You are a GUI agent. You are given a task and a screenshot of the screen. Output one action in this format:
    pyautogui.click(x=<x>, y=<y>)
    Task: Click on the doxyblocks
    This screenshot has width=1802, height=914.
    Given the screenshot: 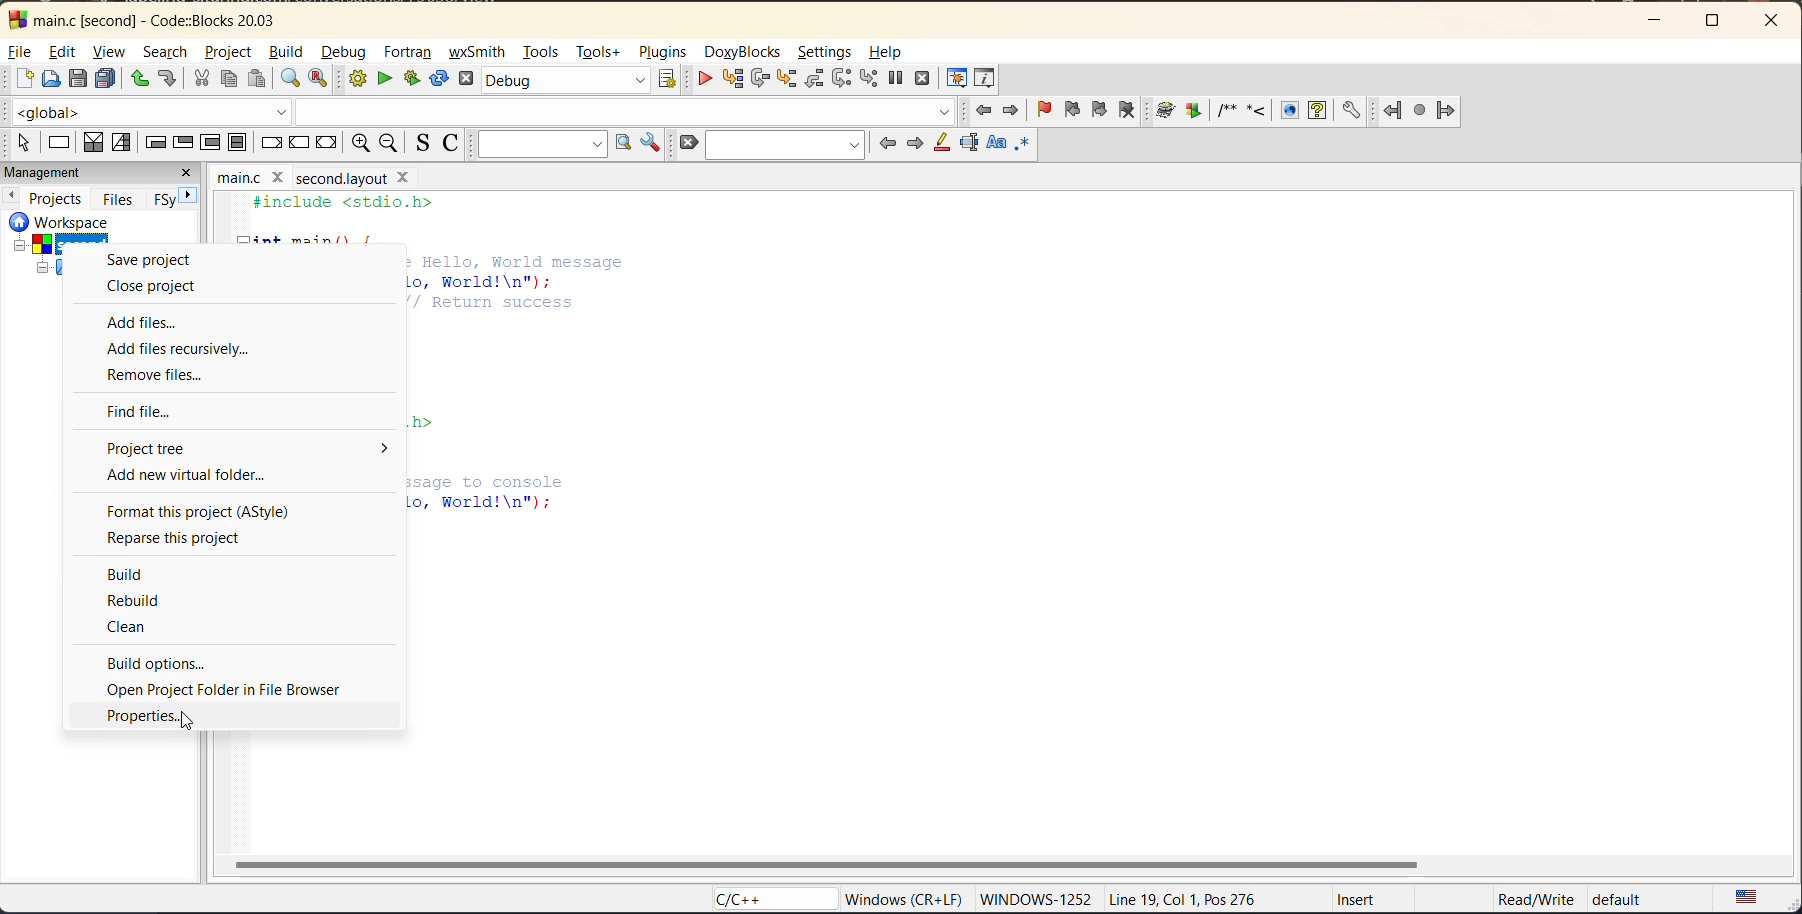 What is the action you would take?
    pyautogui.click(x=1259, y=110)
    